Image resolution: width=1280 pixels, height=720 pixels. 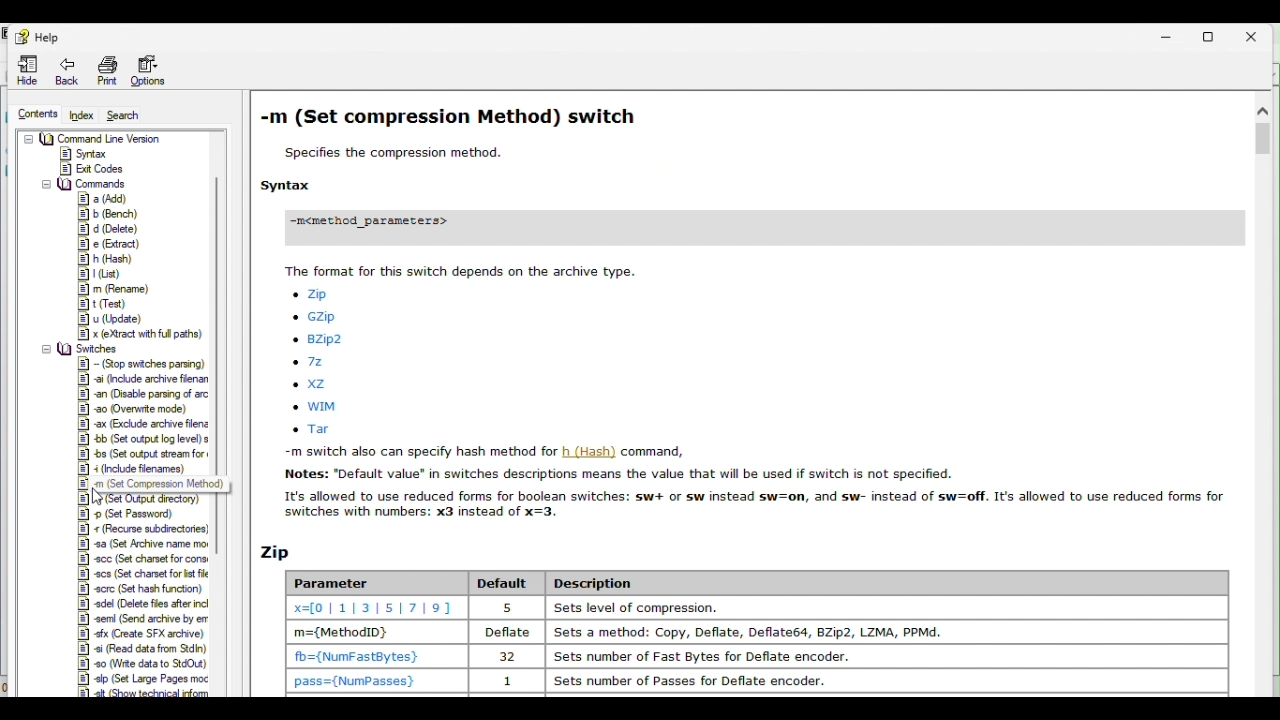 I want to click on 7z, so click(x=315, y=361).